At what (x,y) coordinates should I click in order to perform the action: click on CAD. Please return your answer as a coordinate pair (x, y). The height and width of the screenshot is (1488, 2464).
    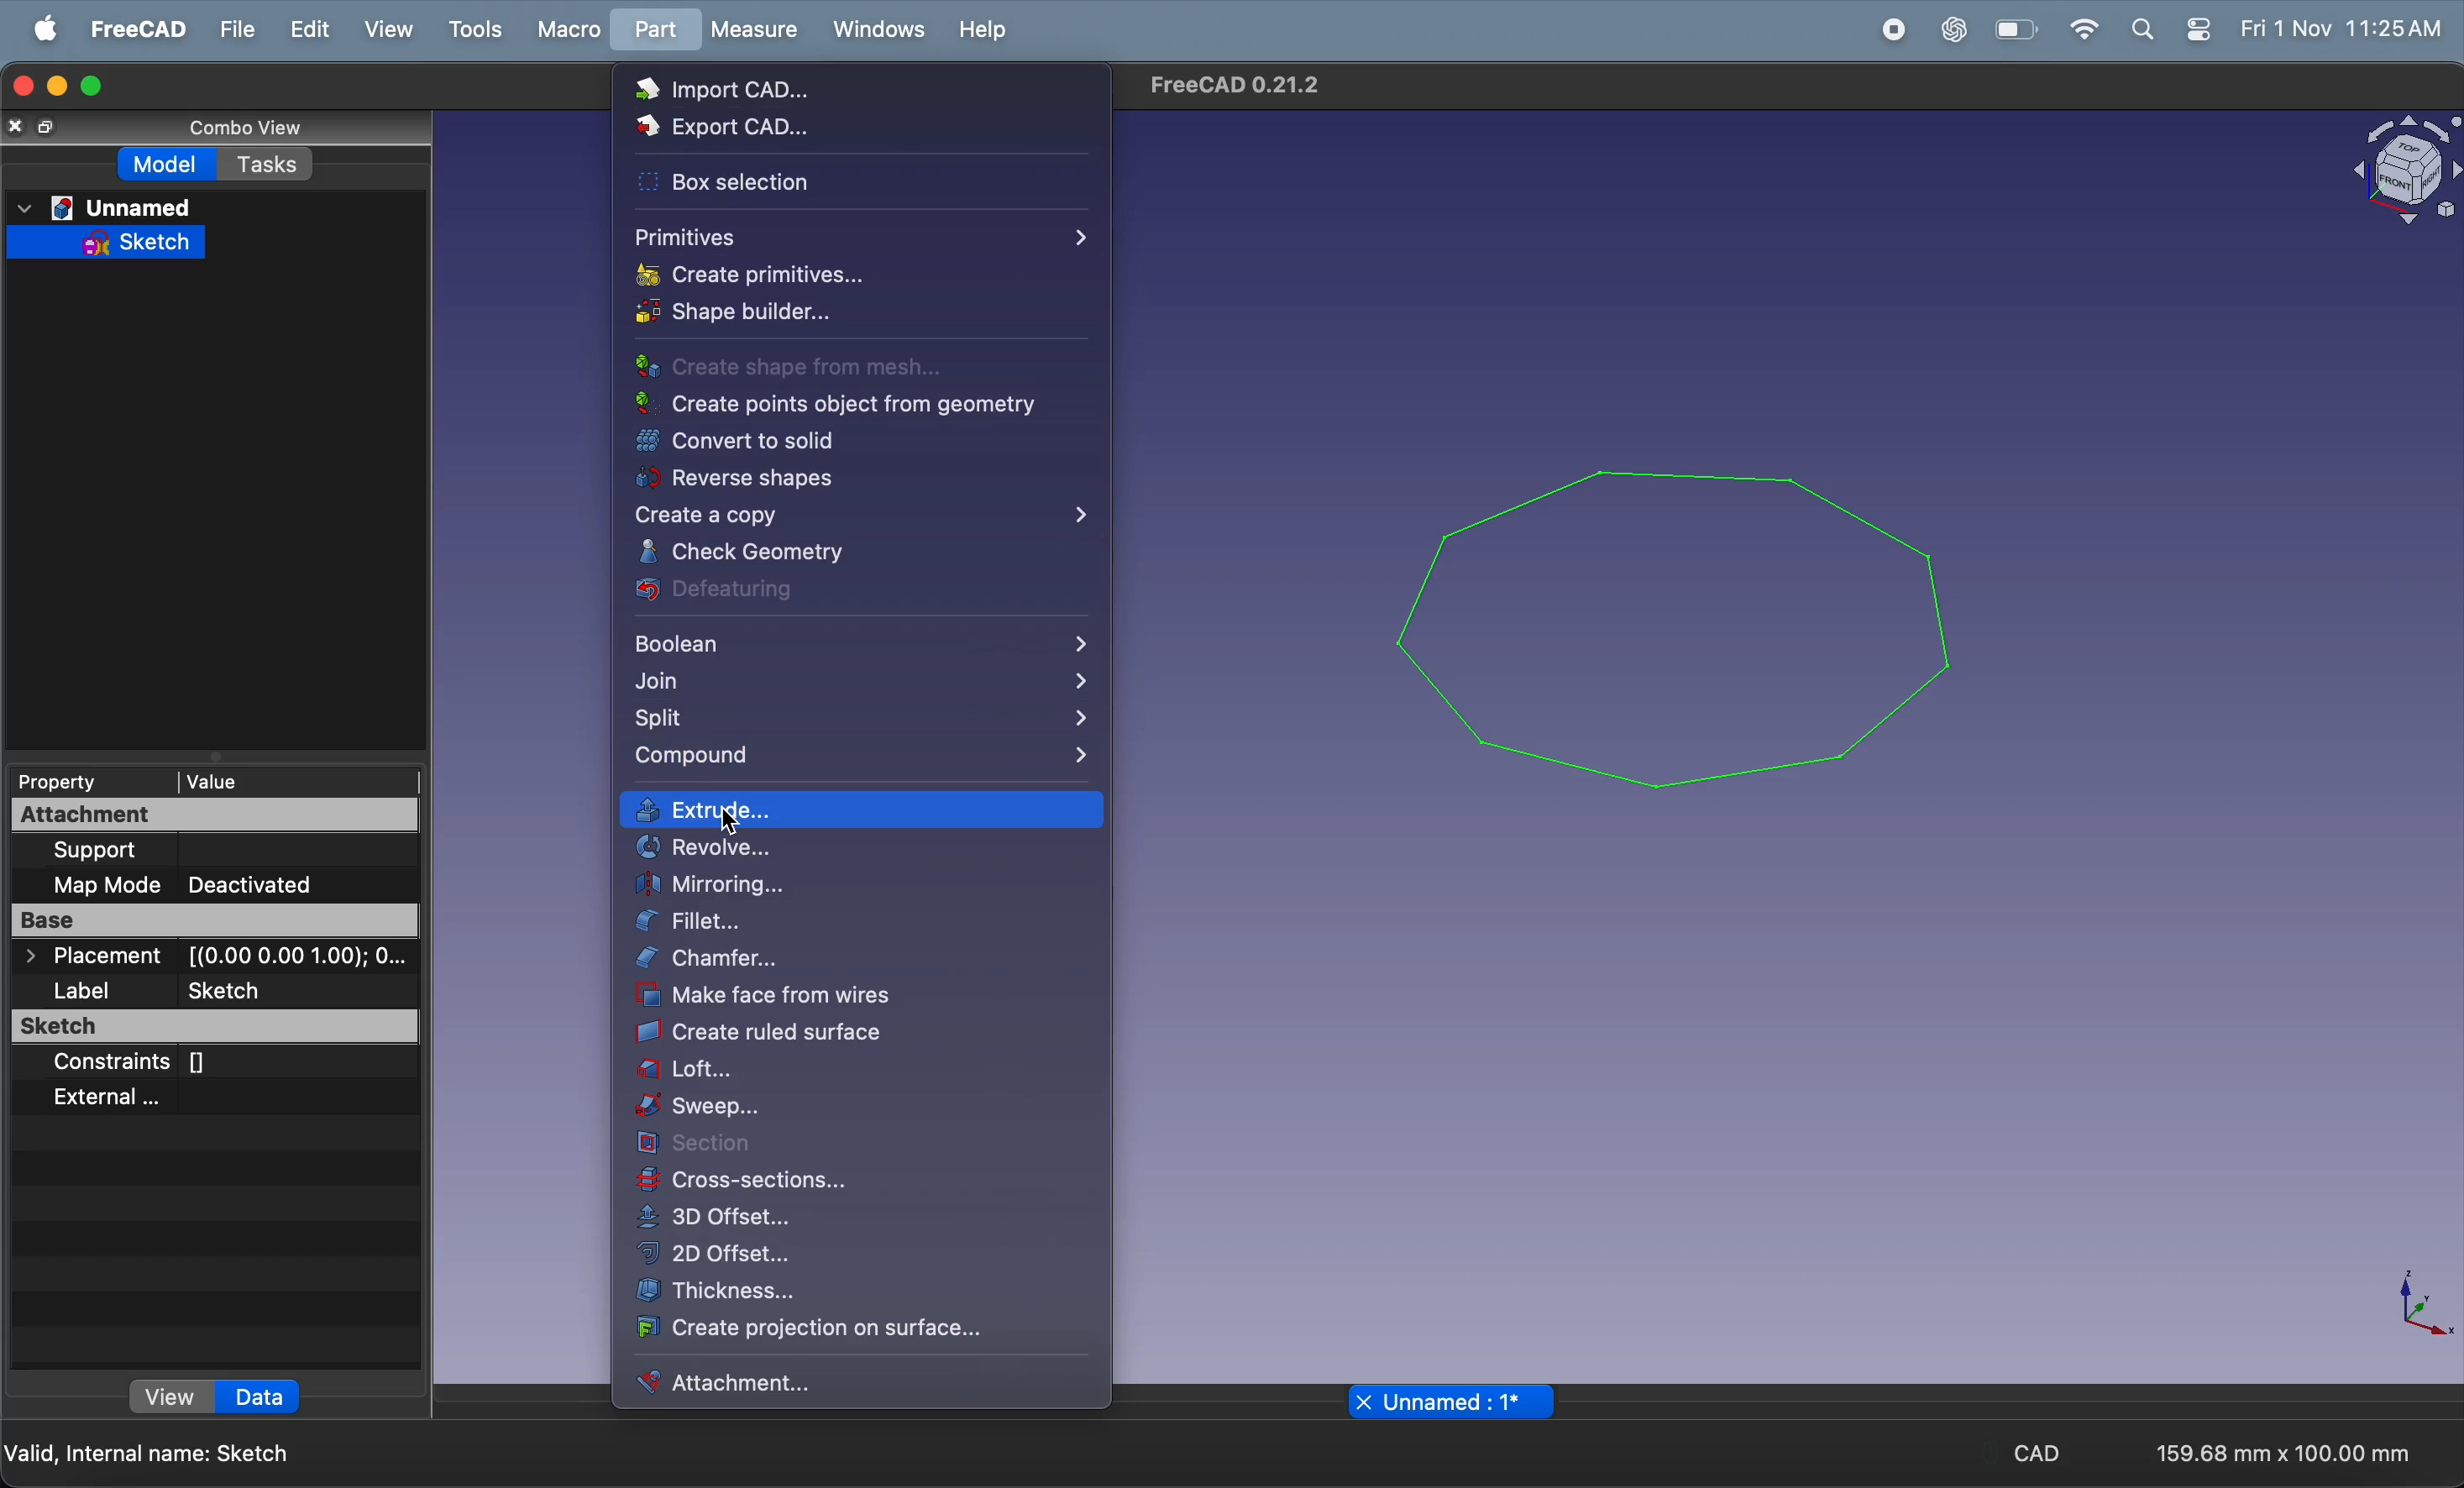
    Looking at the image, I should click on (2049, 1453).